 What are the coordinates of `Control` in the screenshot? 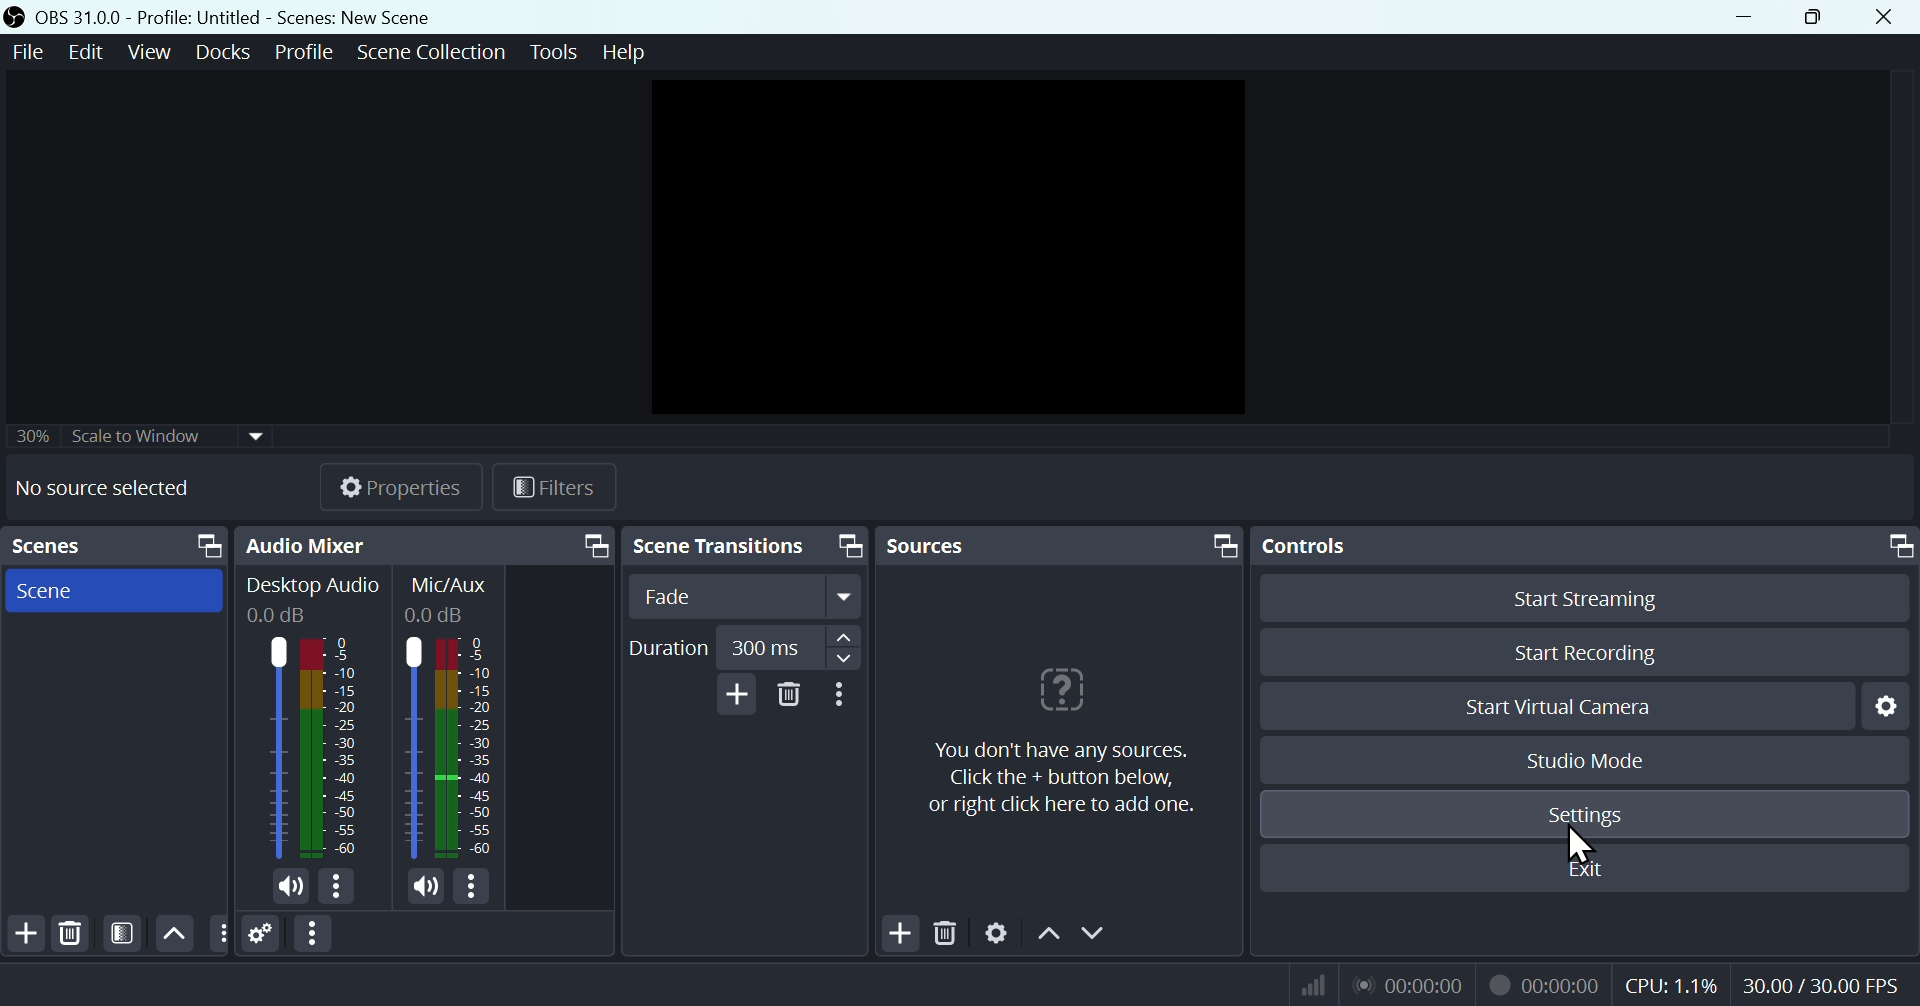 It's located at (1587, 544).